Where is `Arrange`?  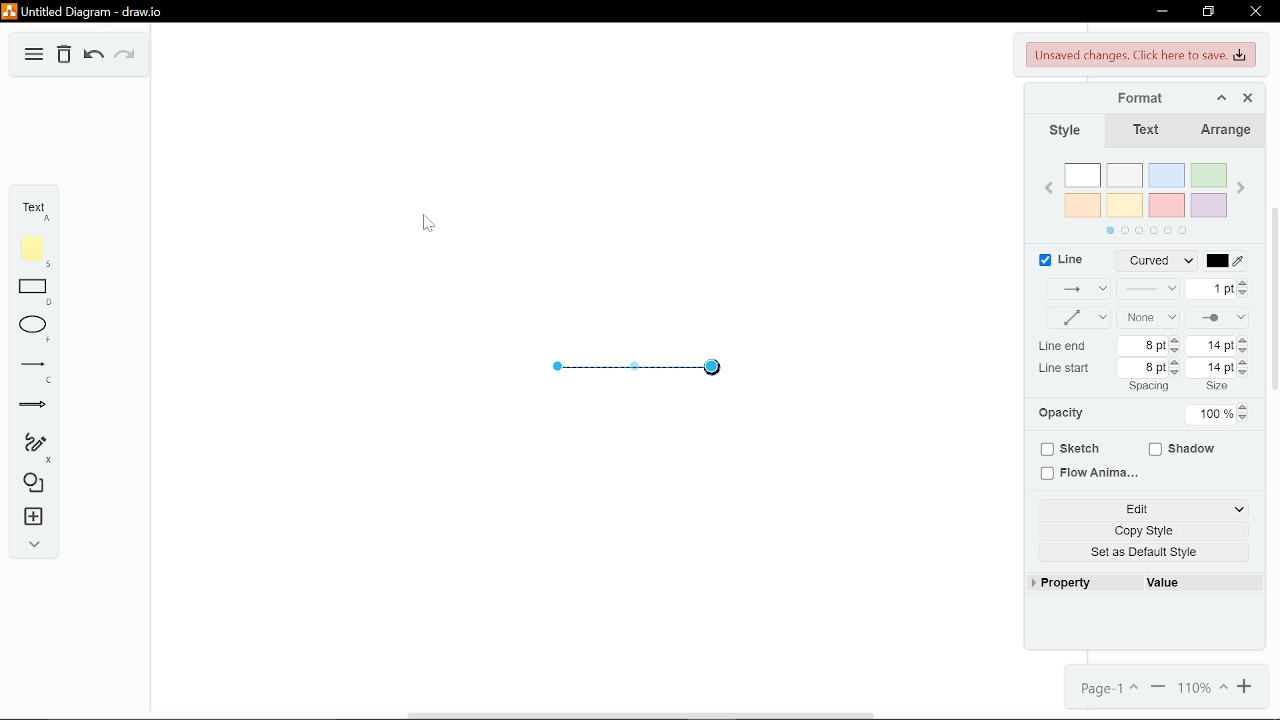
Arrange is located at coordinates (1222, 131).